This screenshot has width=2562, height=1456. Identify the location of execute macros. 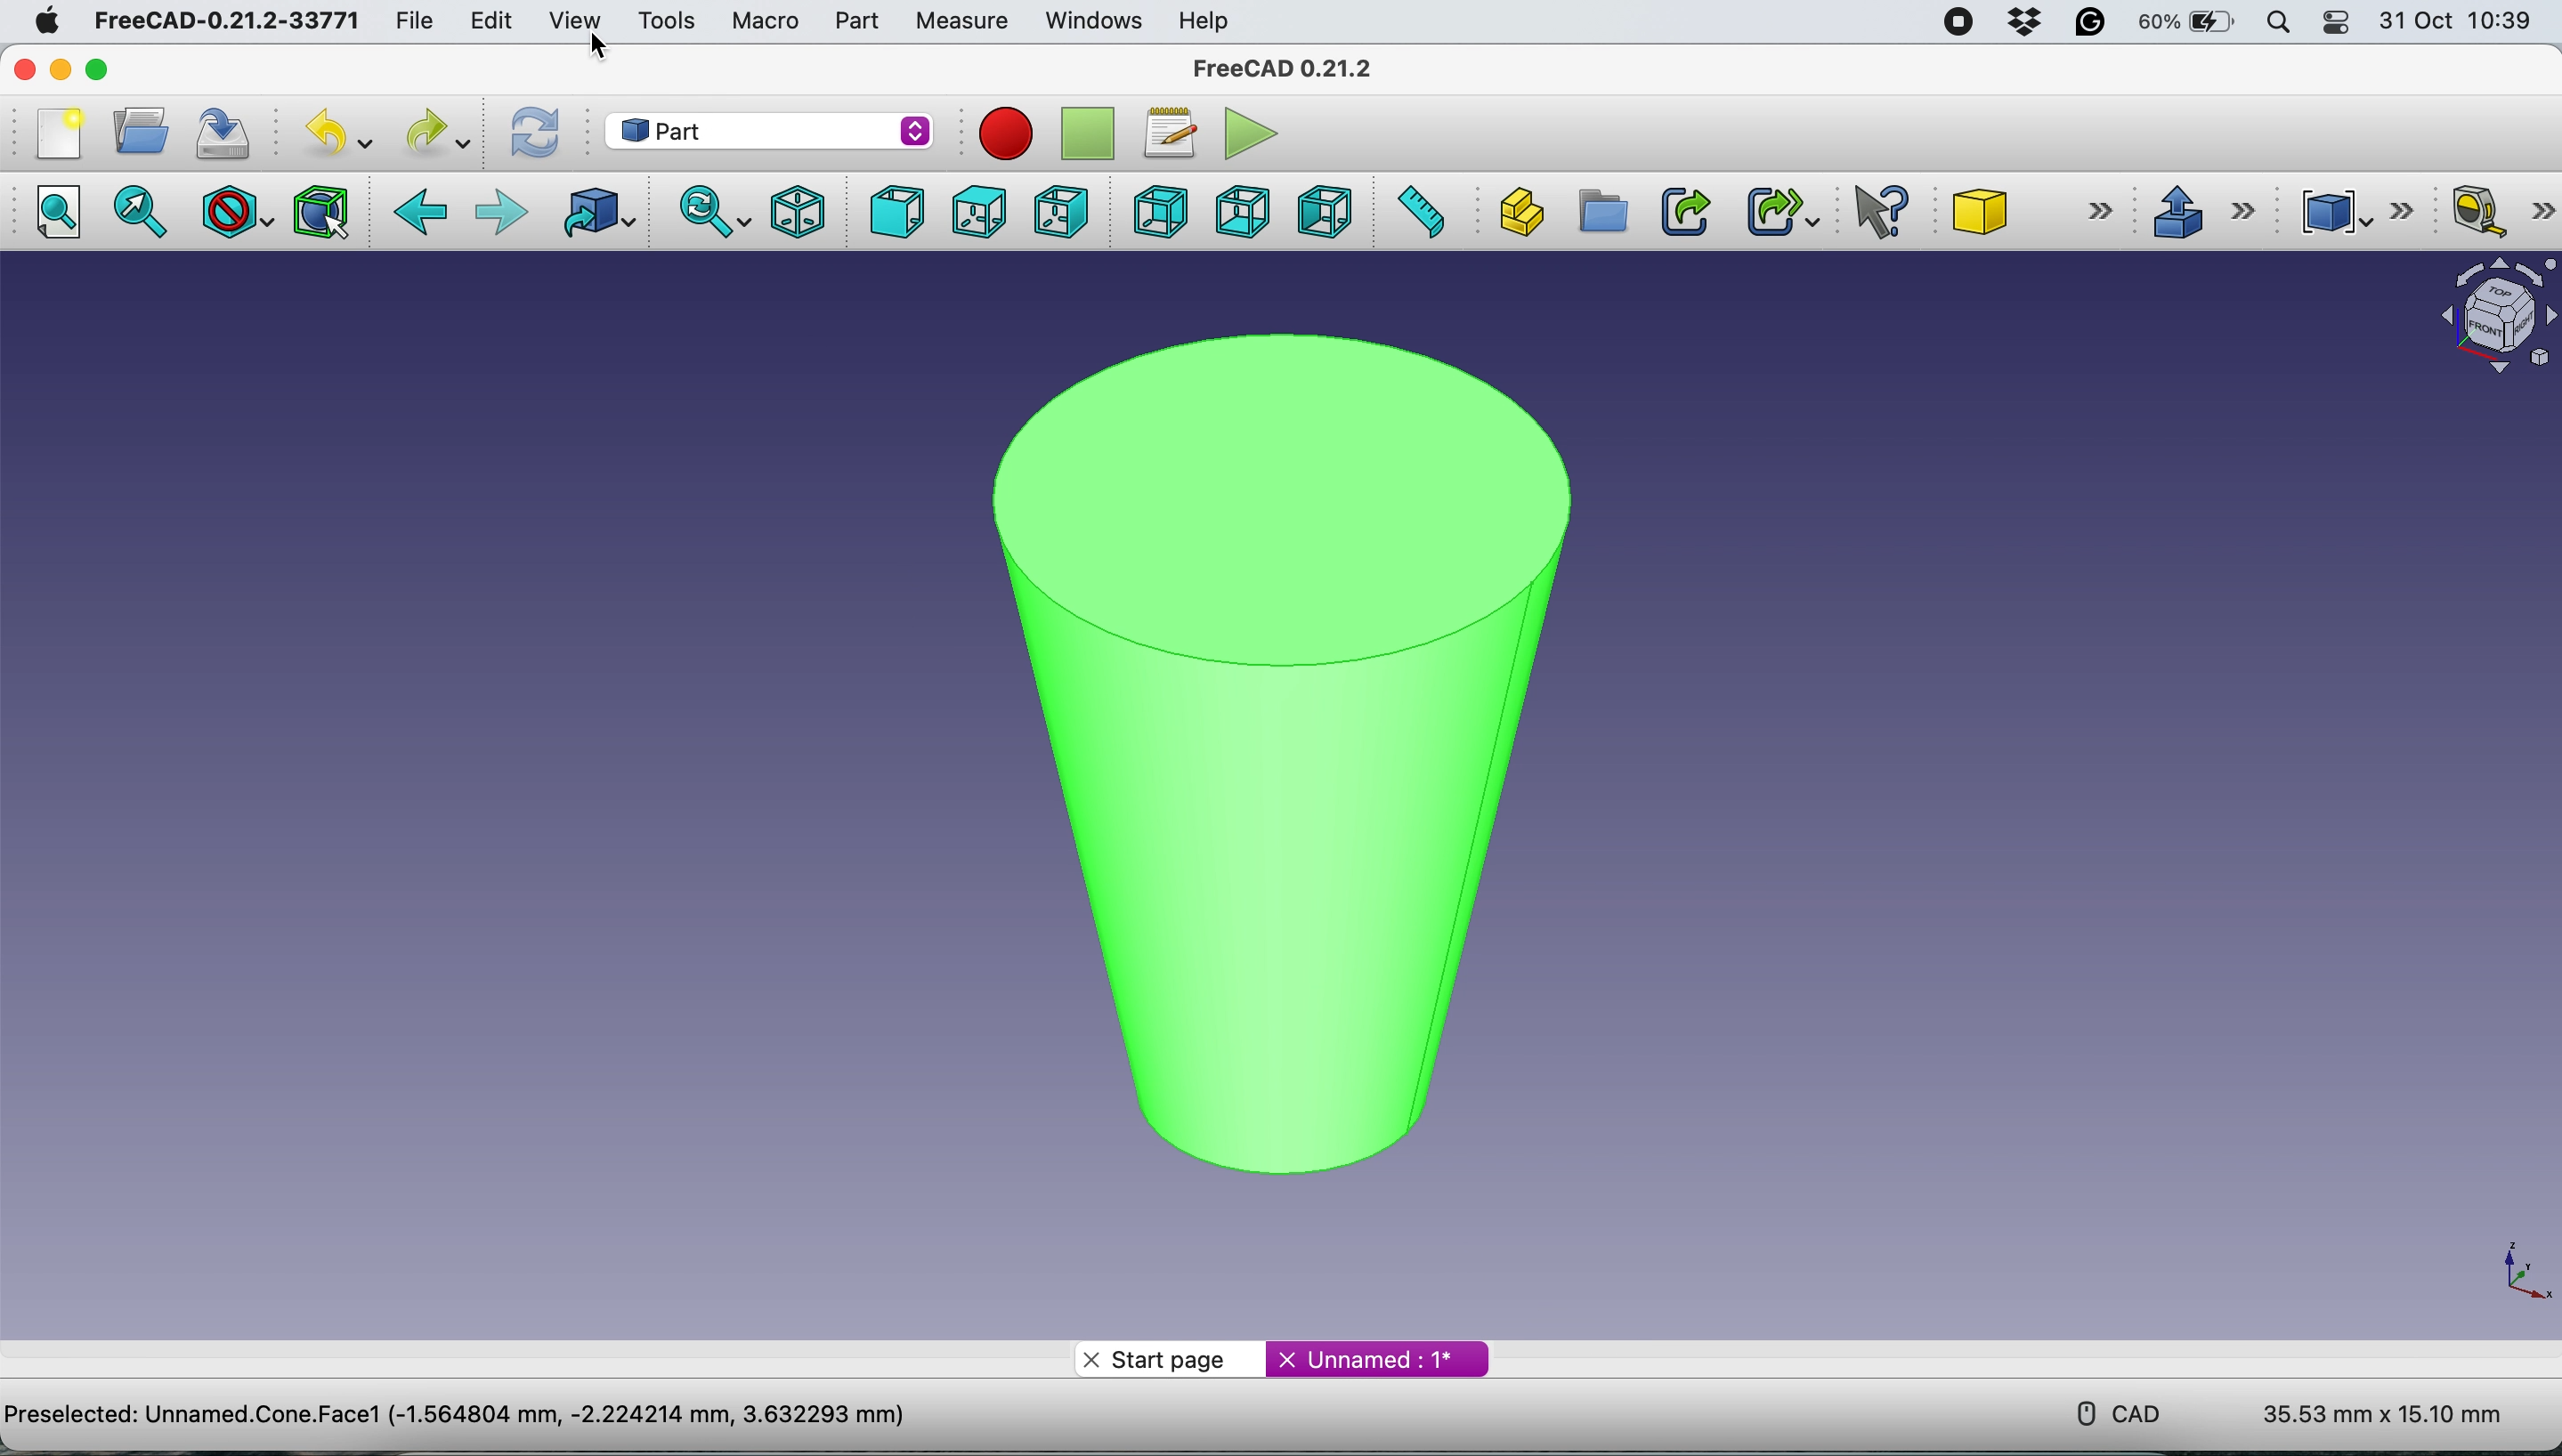
(1245, 133).